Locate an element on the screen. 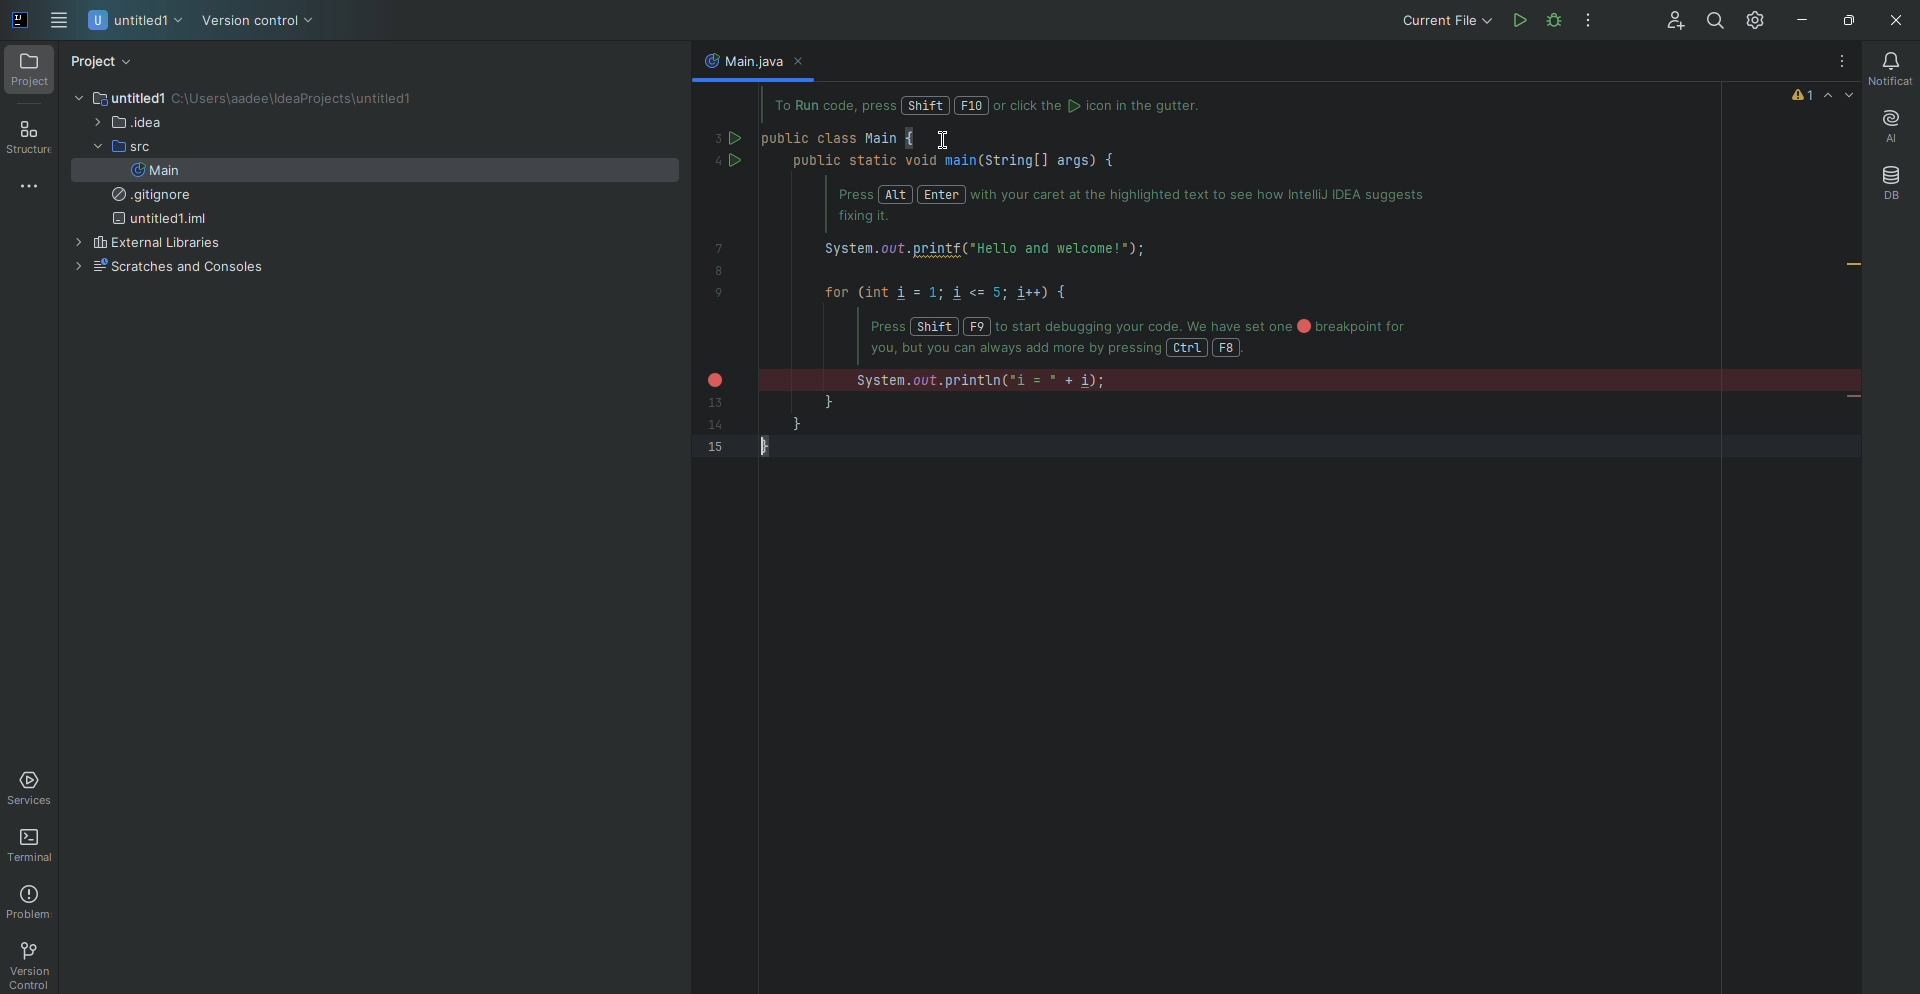 The width and height of the screenshot is (1920, 994). Version Control is located at coordinates (28, 965).